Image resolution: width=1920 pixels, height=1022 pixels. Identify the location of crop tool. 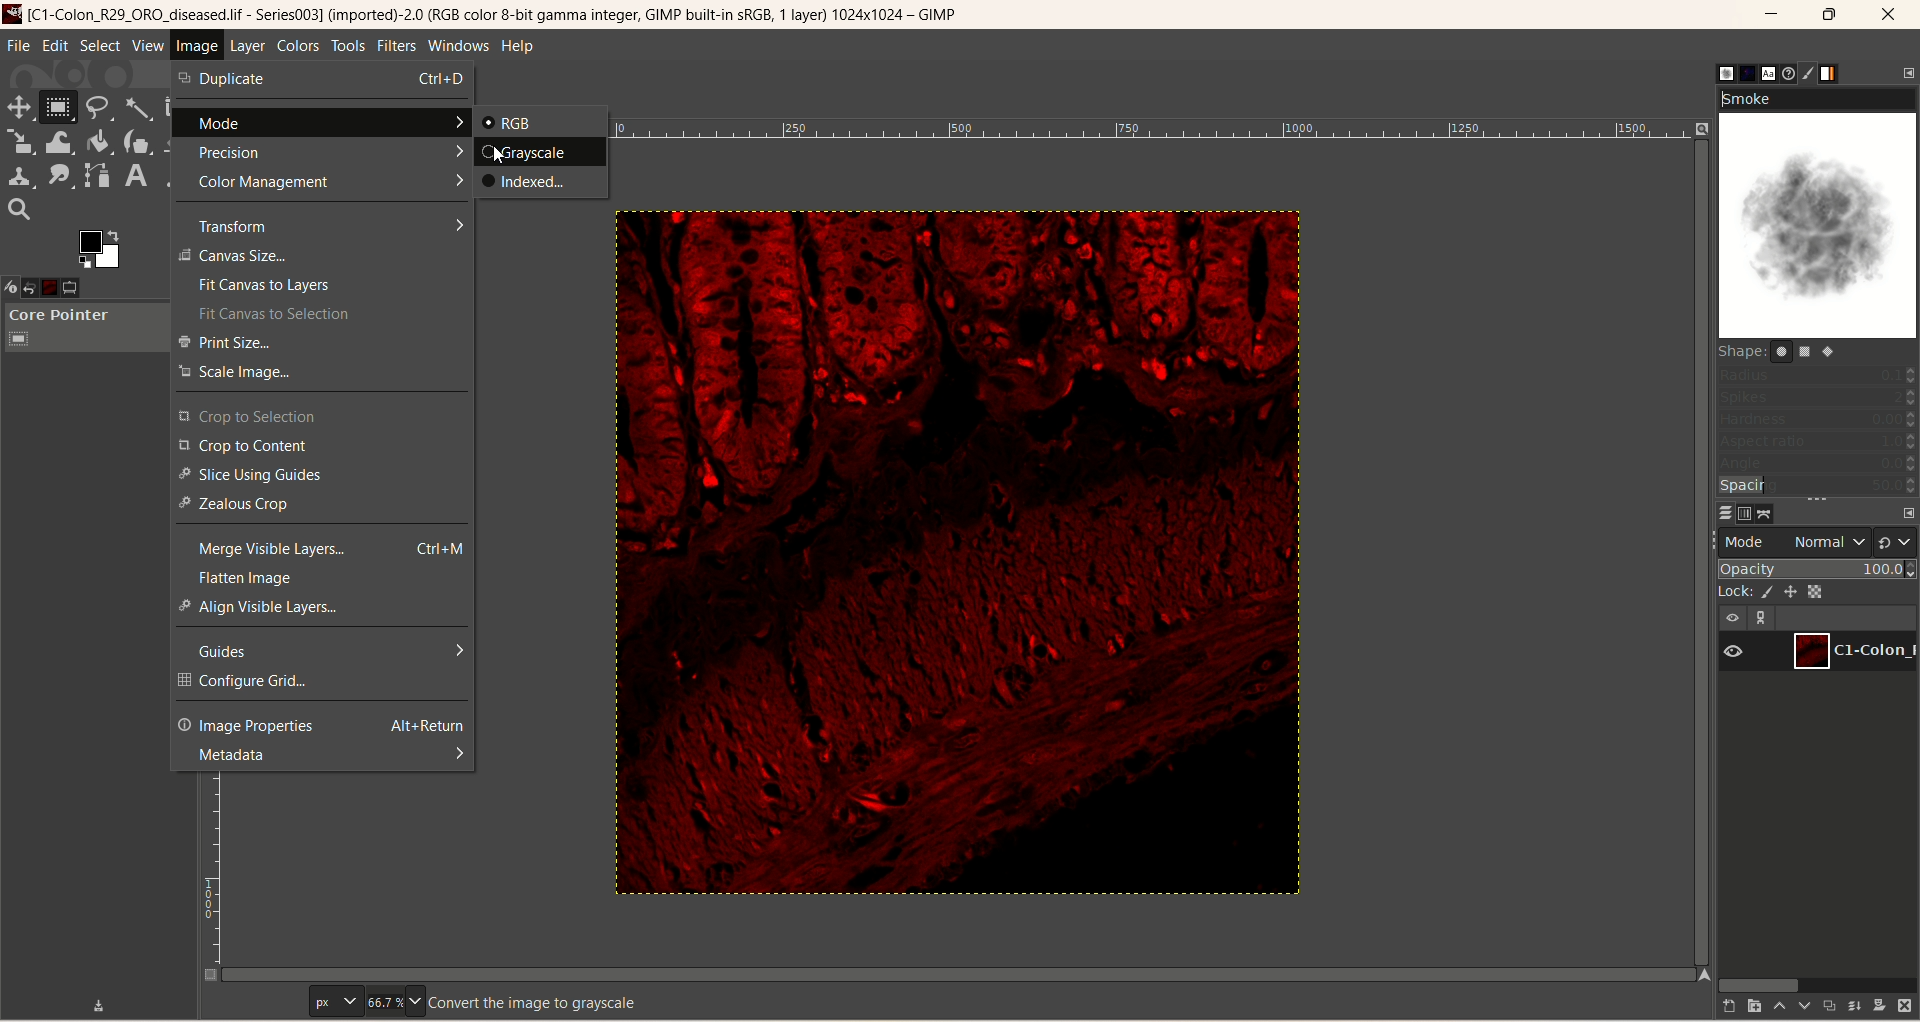
(172, 105).